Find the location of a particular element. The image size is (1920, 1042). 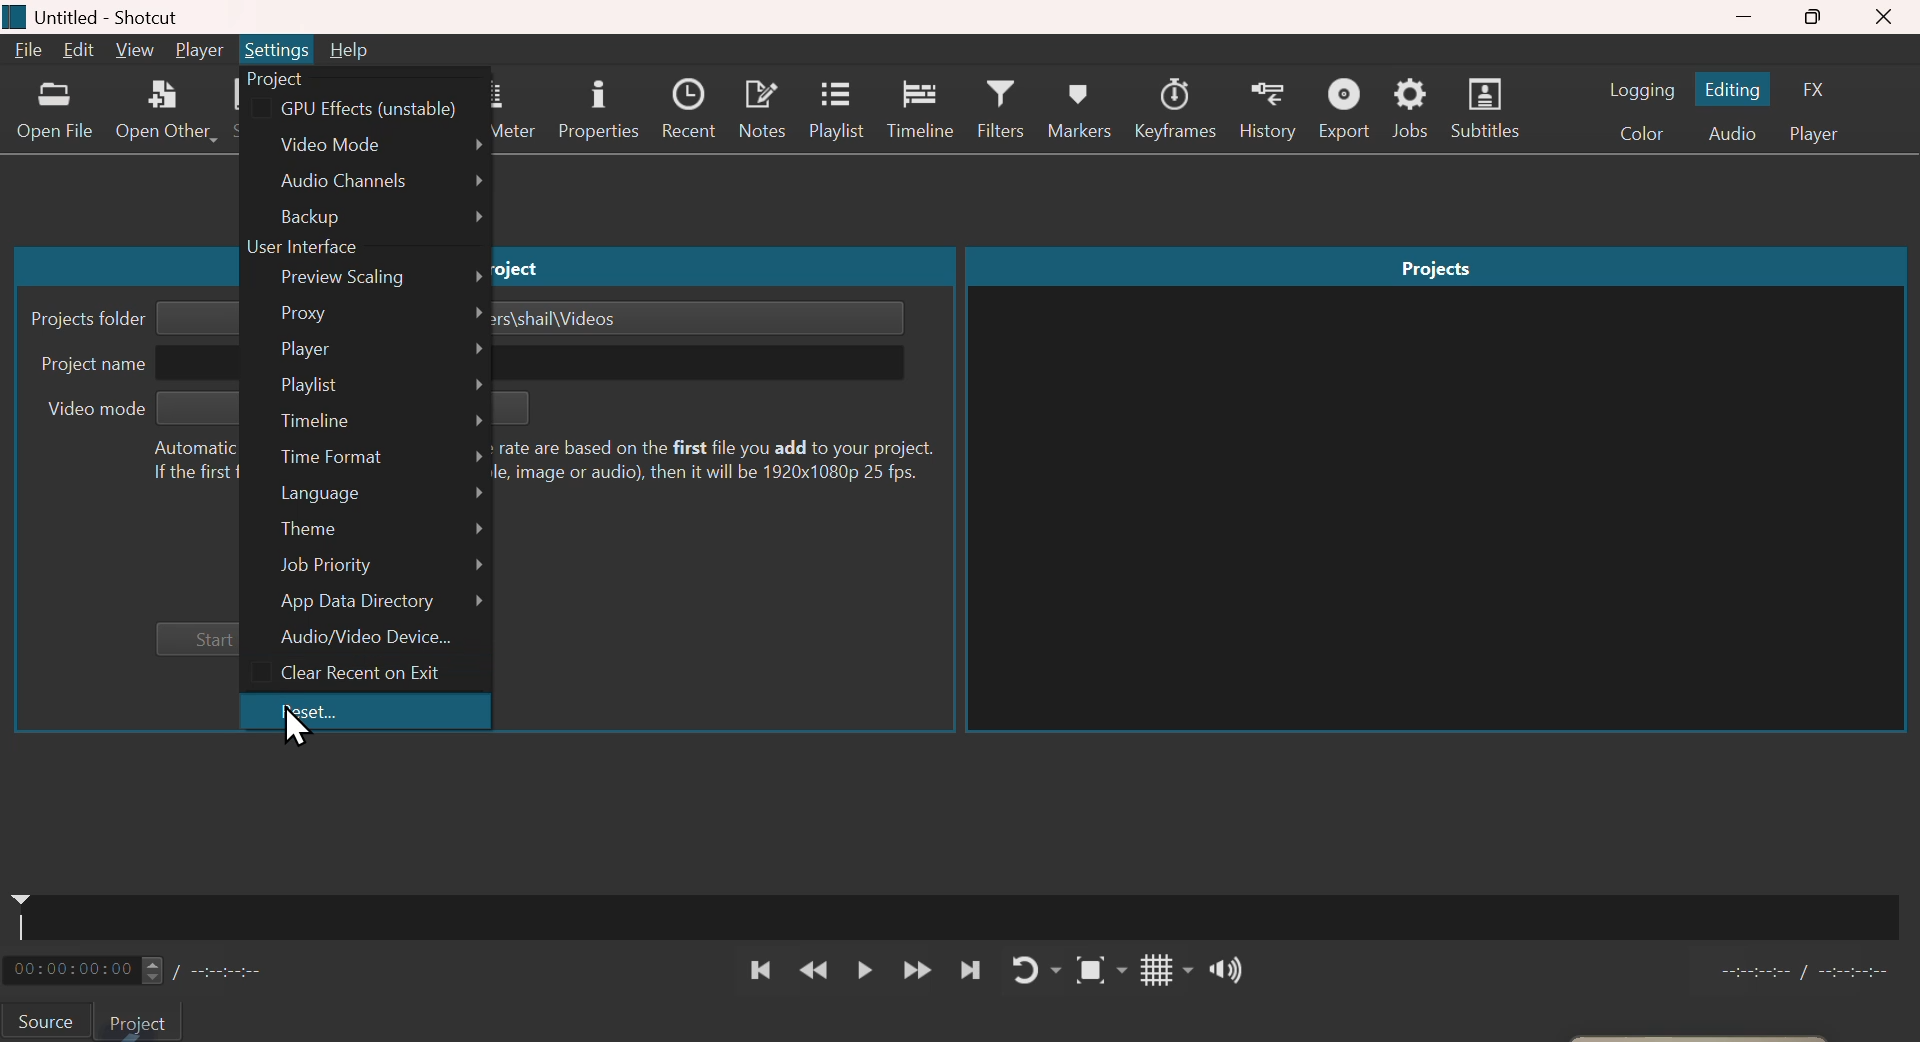

Timeline is located at coordinates (927, 111).